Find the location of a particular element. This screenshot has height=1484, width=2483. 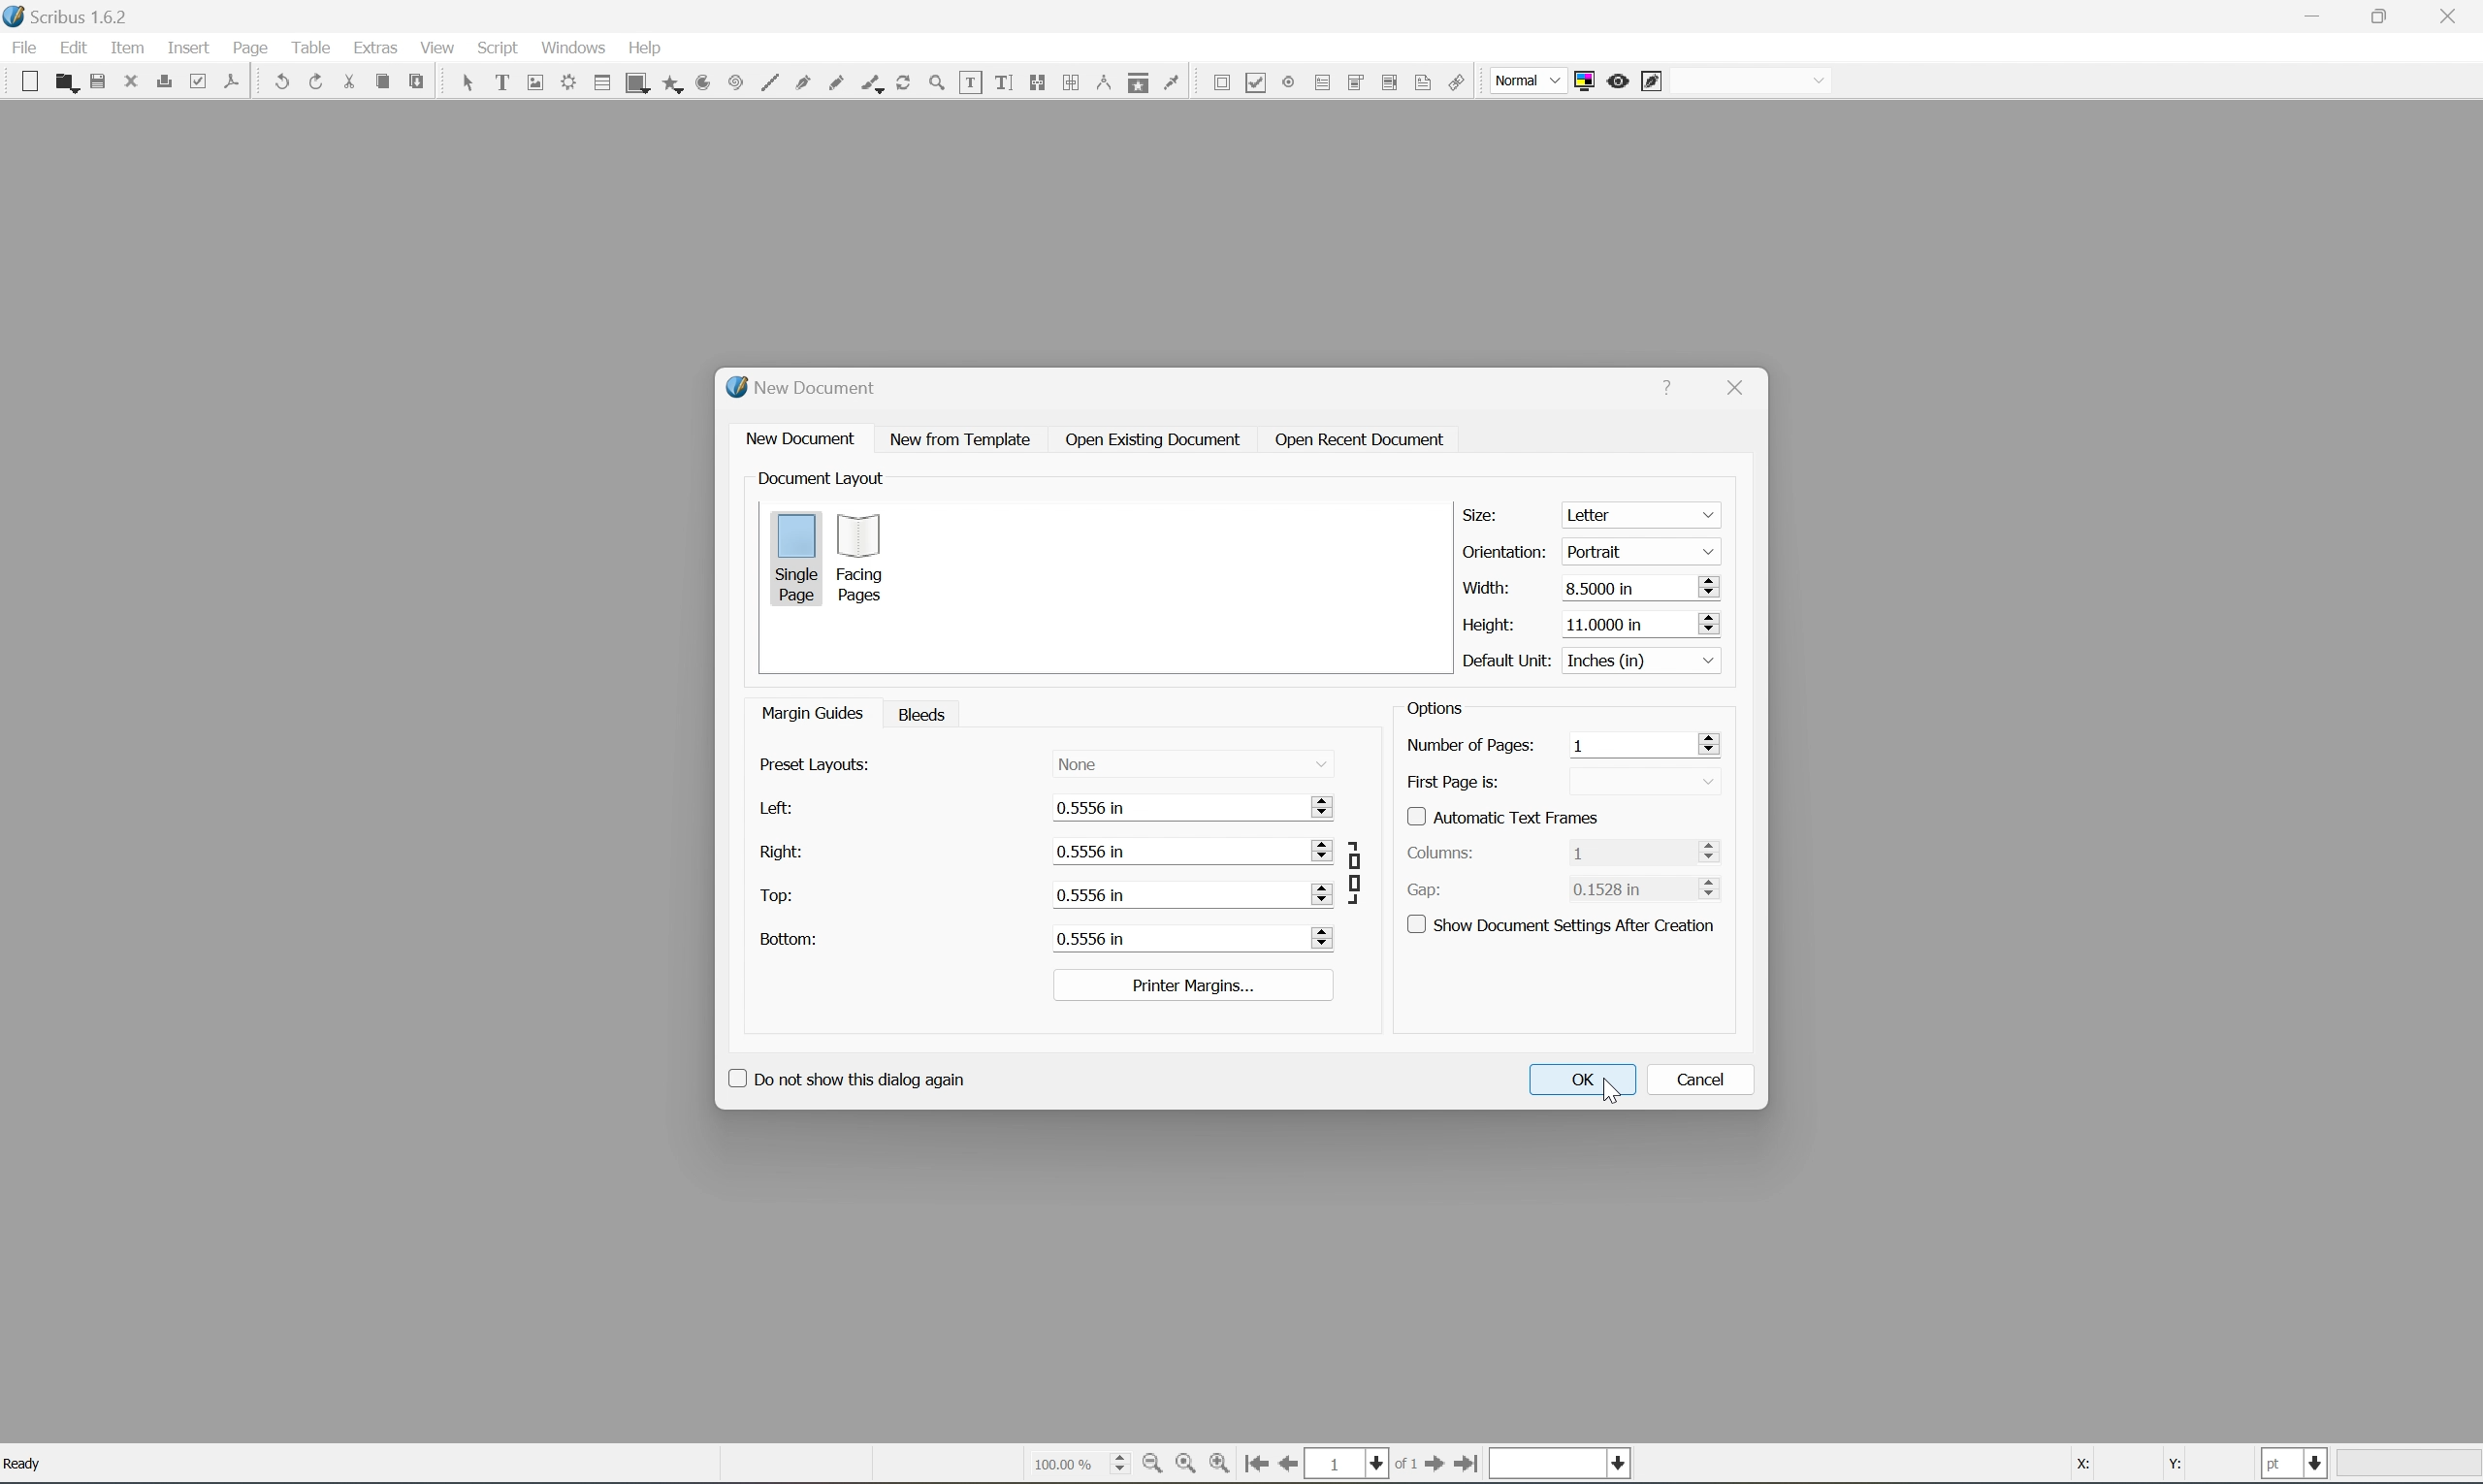

pdf push button is located at coordinates (1221, 82).